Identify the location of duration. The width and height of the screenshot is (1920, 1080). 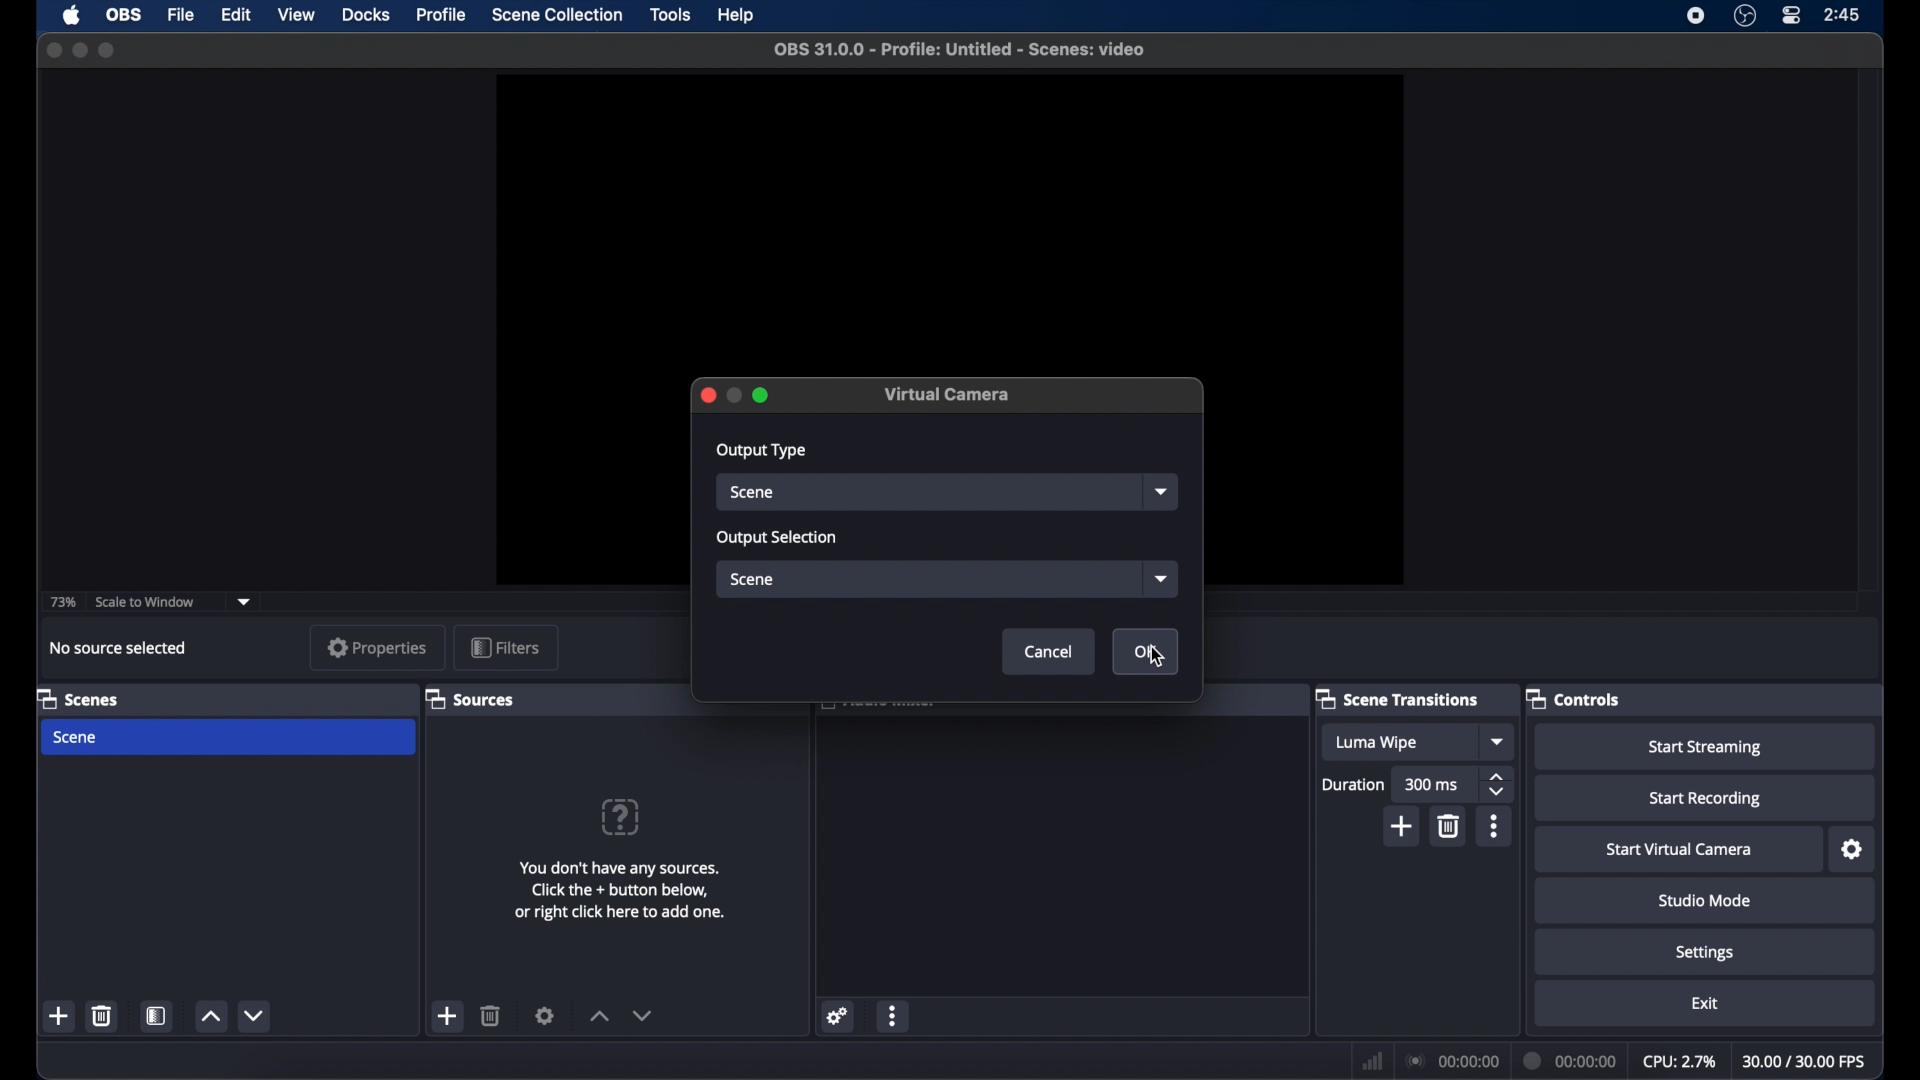
(1571, 1060).